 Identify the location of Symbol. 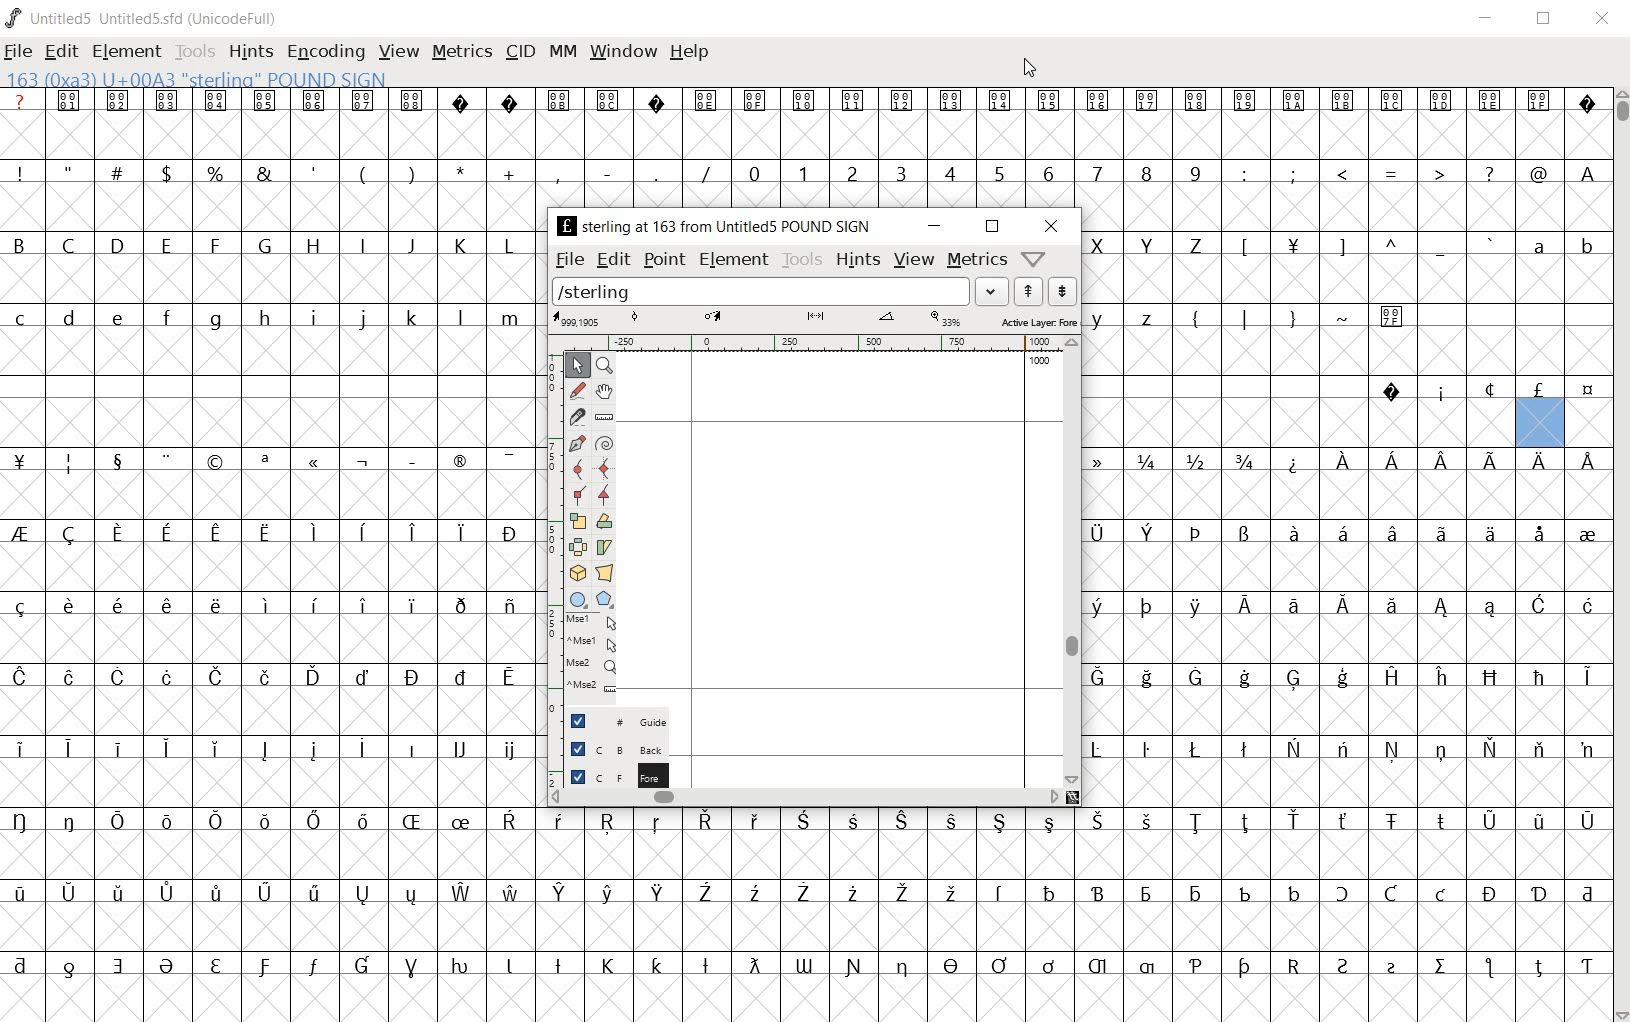
(904, 100).